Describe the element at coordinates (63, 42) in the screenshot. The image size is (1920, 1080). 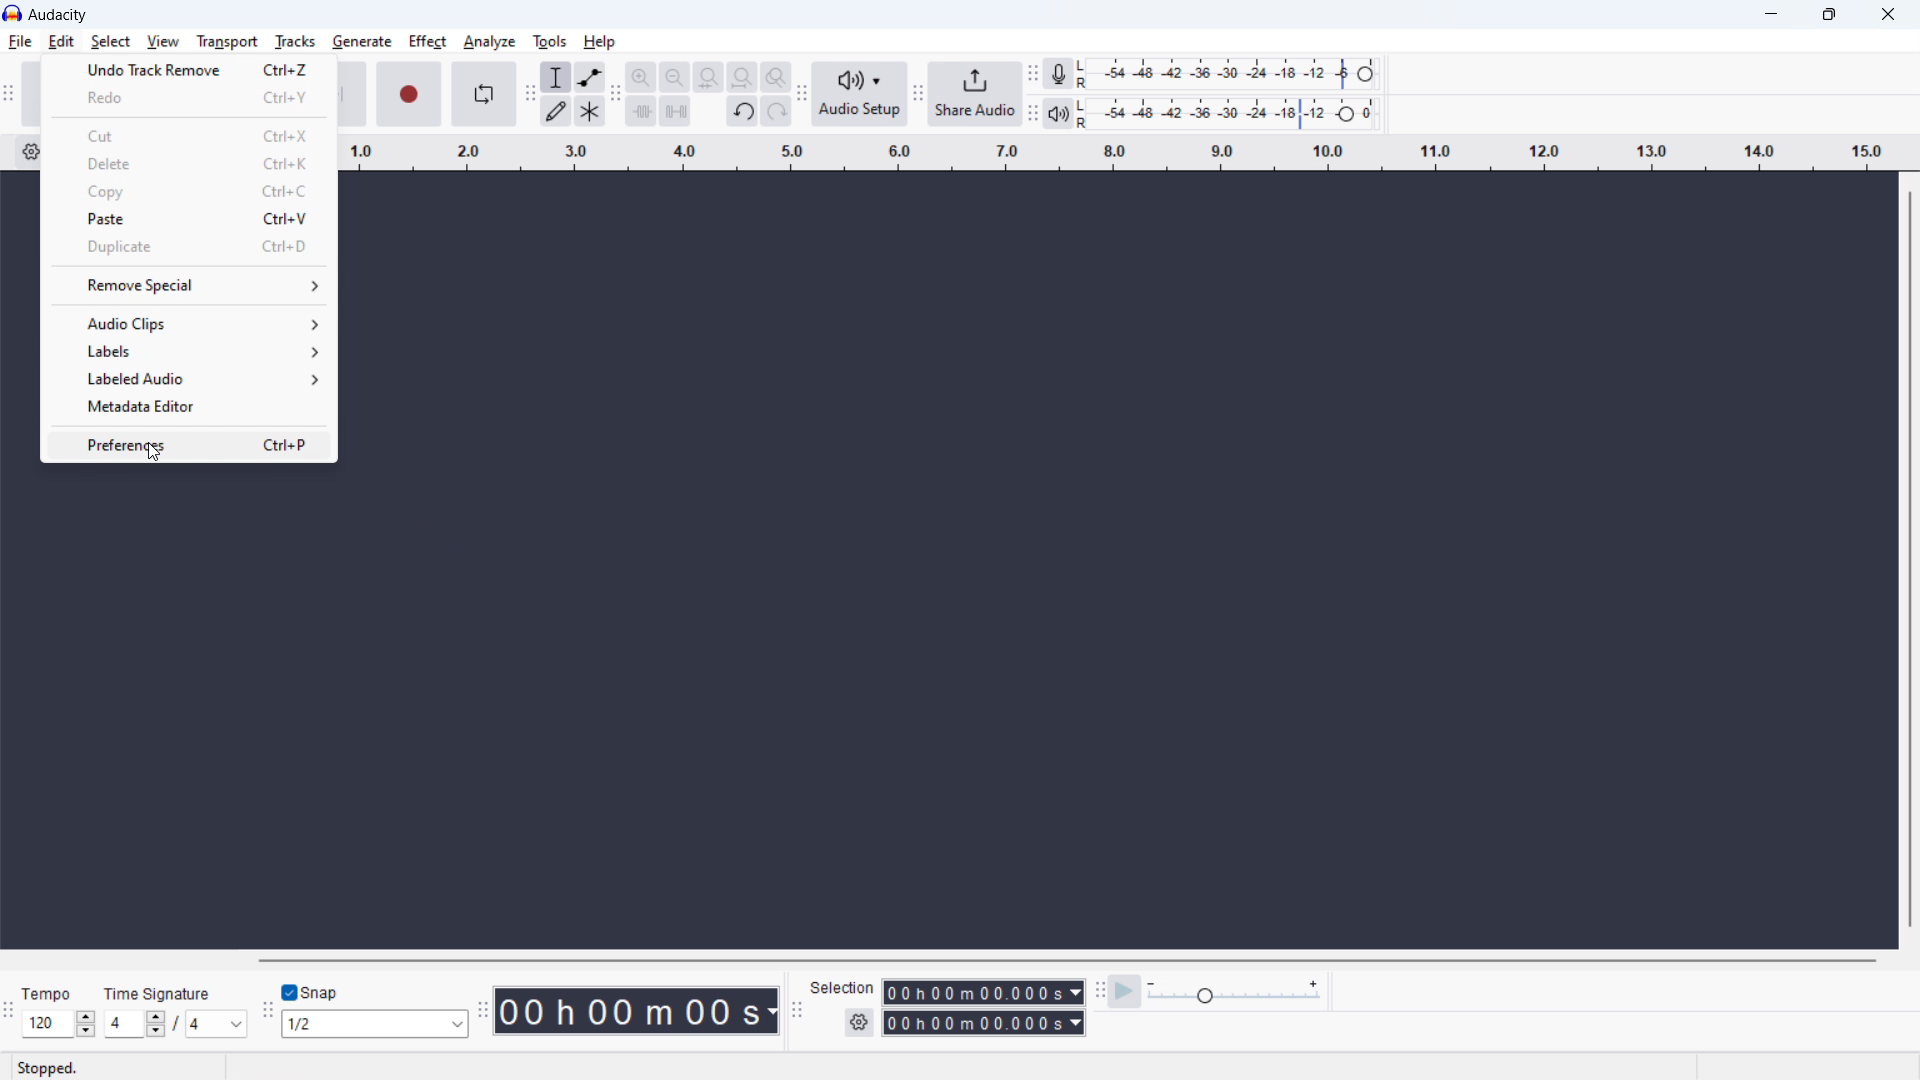
I see `Cursor on edit` at that location.